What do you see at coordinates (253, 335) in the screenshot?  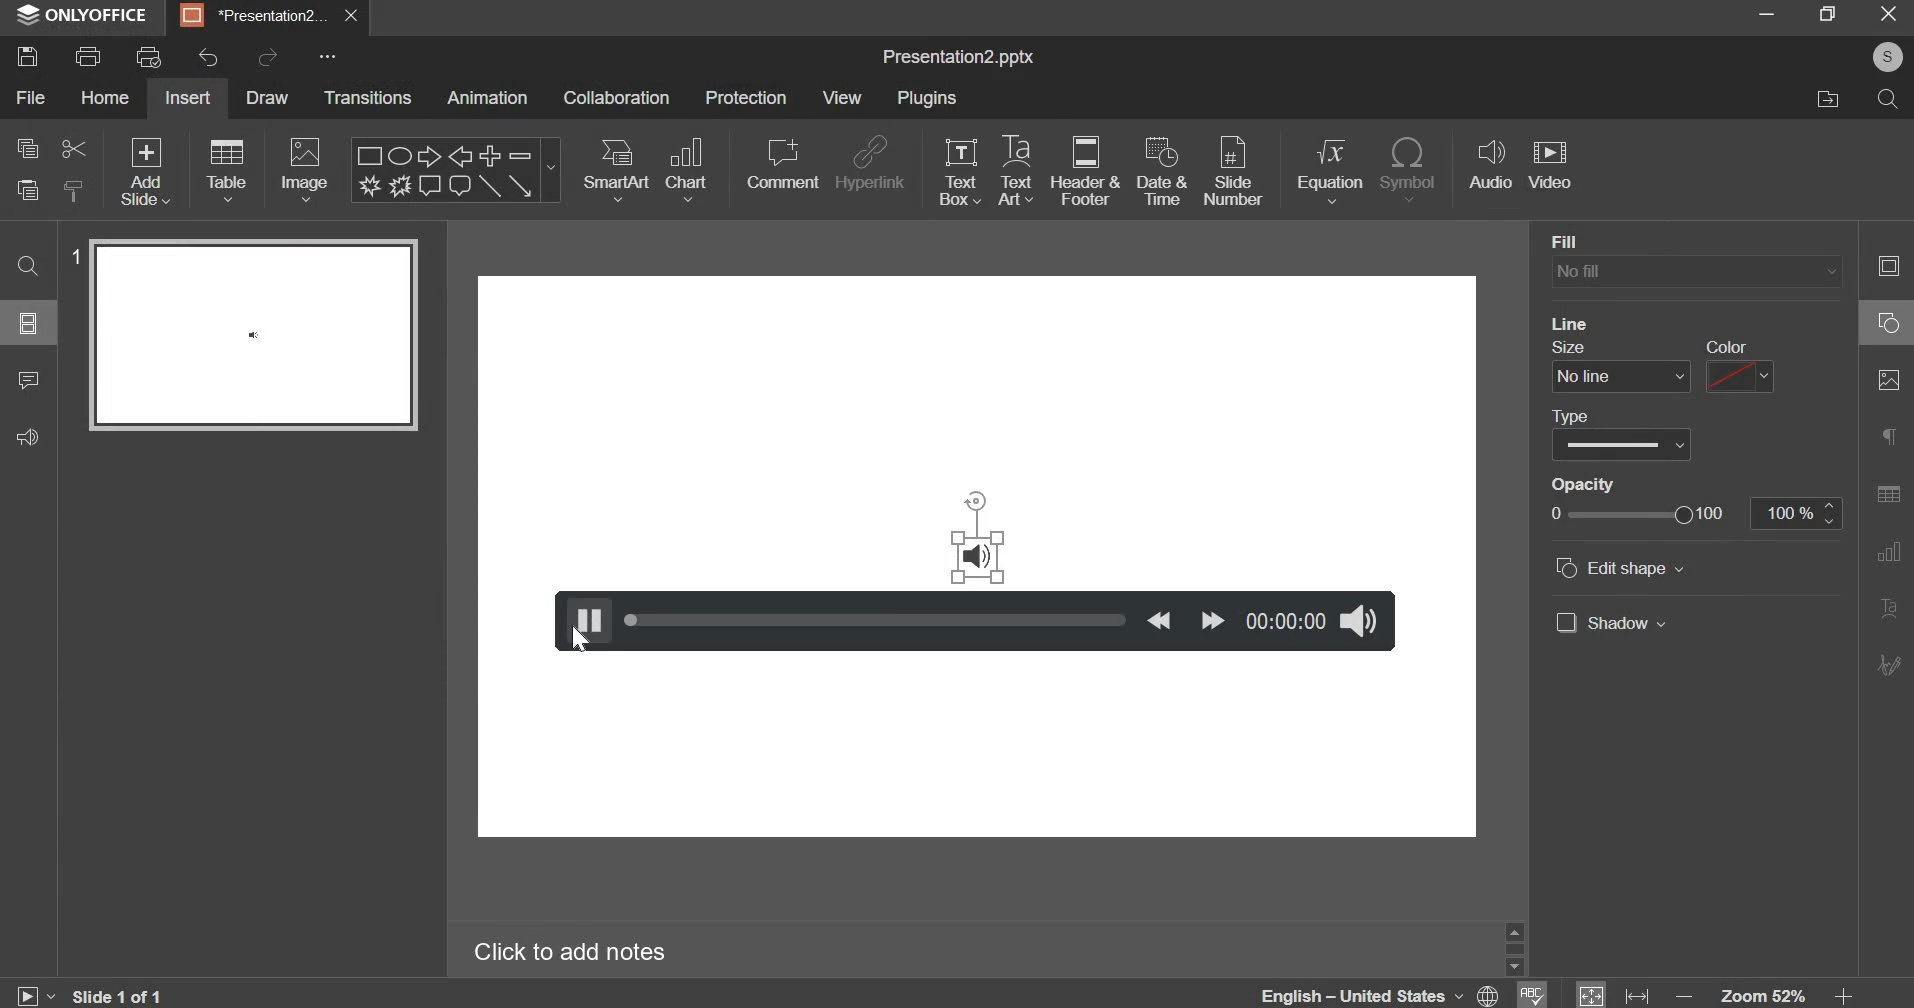 I see `slide 1 preview` at bounding box center [253, 335].